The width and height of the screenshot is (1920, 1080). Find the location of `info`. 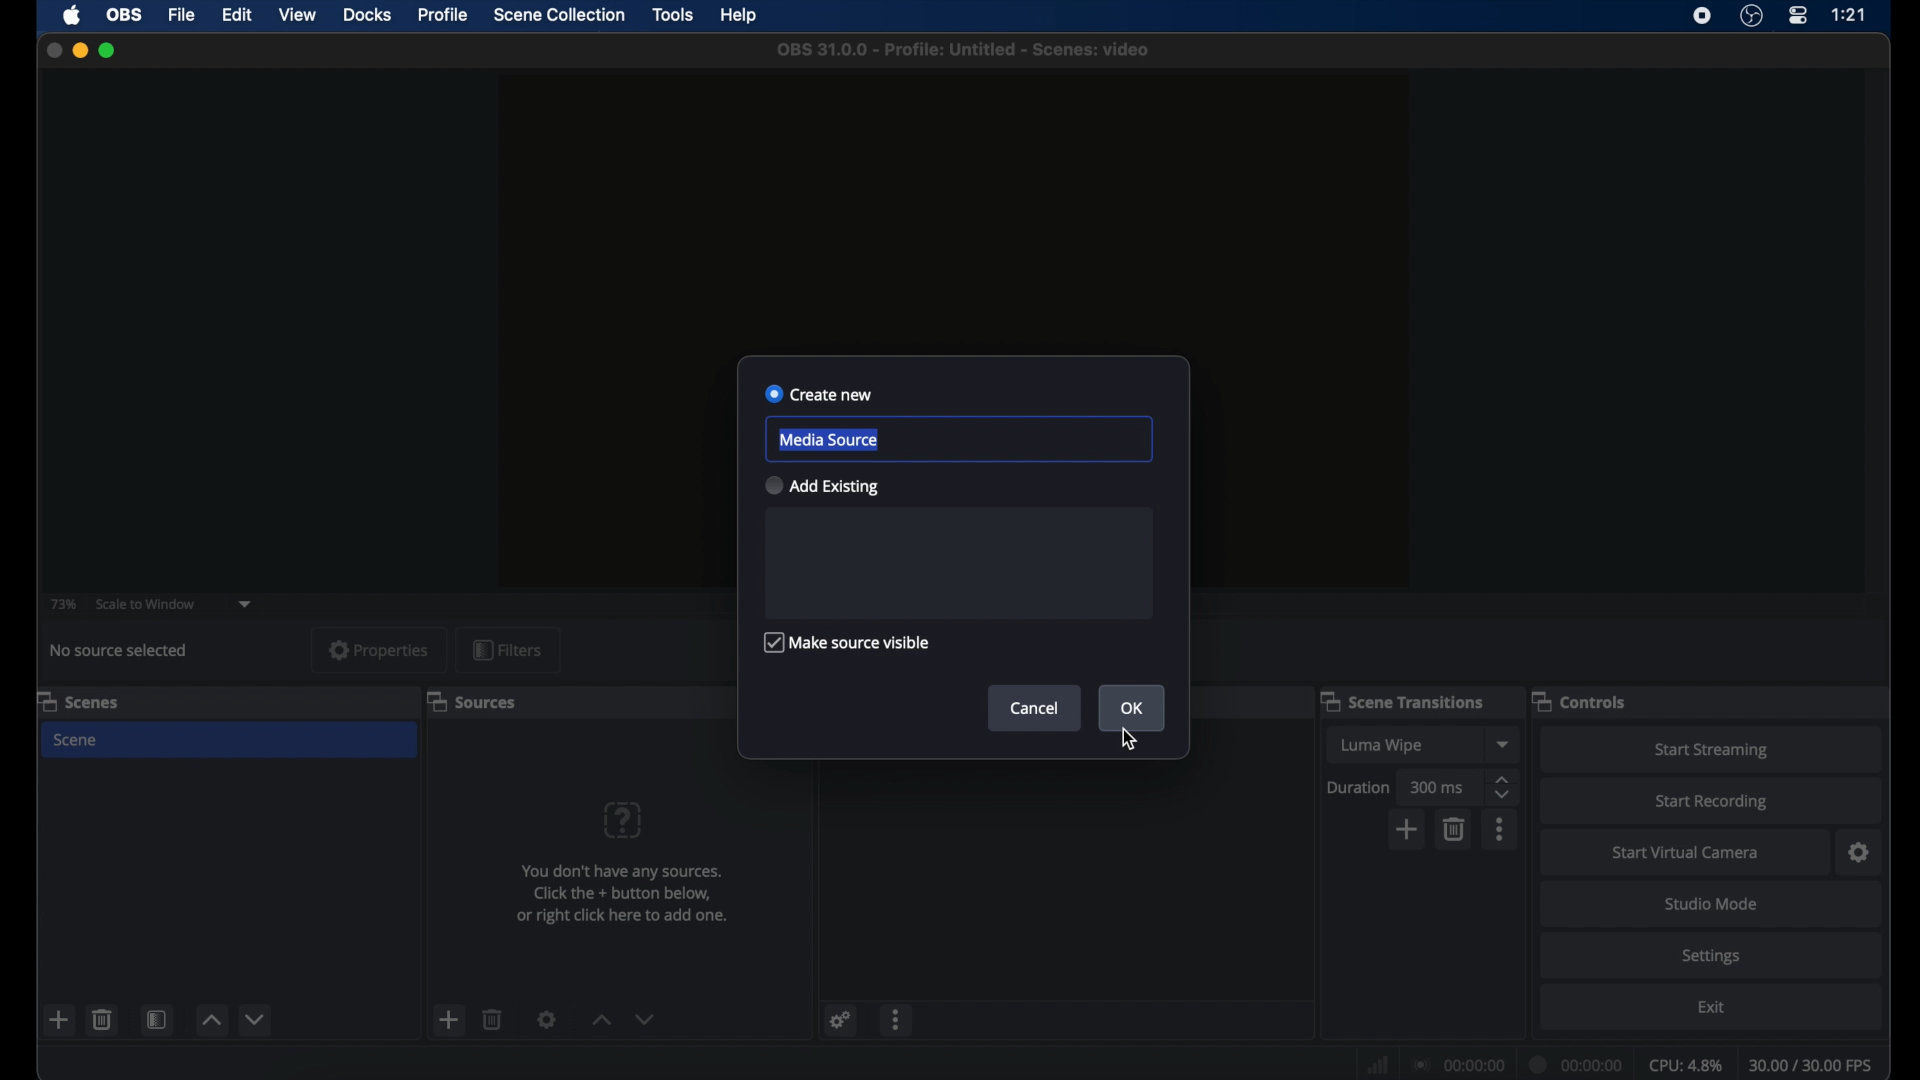

info is located at coordinates (624, 895).